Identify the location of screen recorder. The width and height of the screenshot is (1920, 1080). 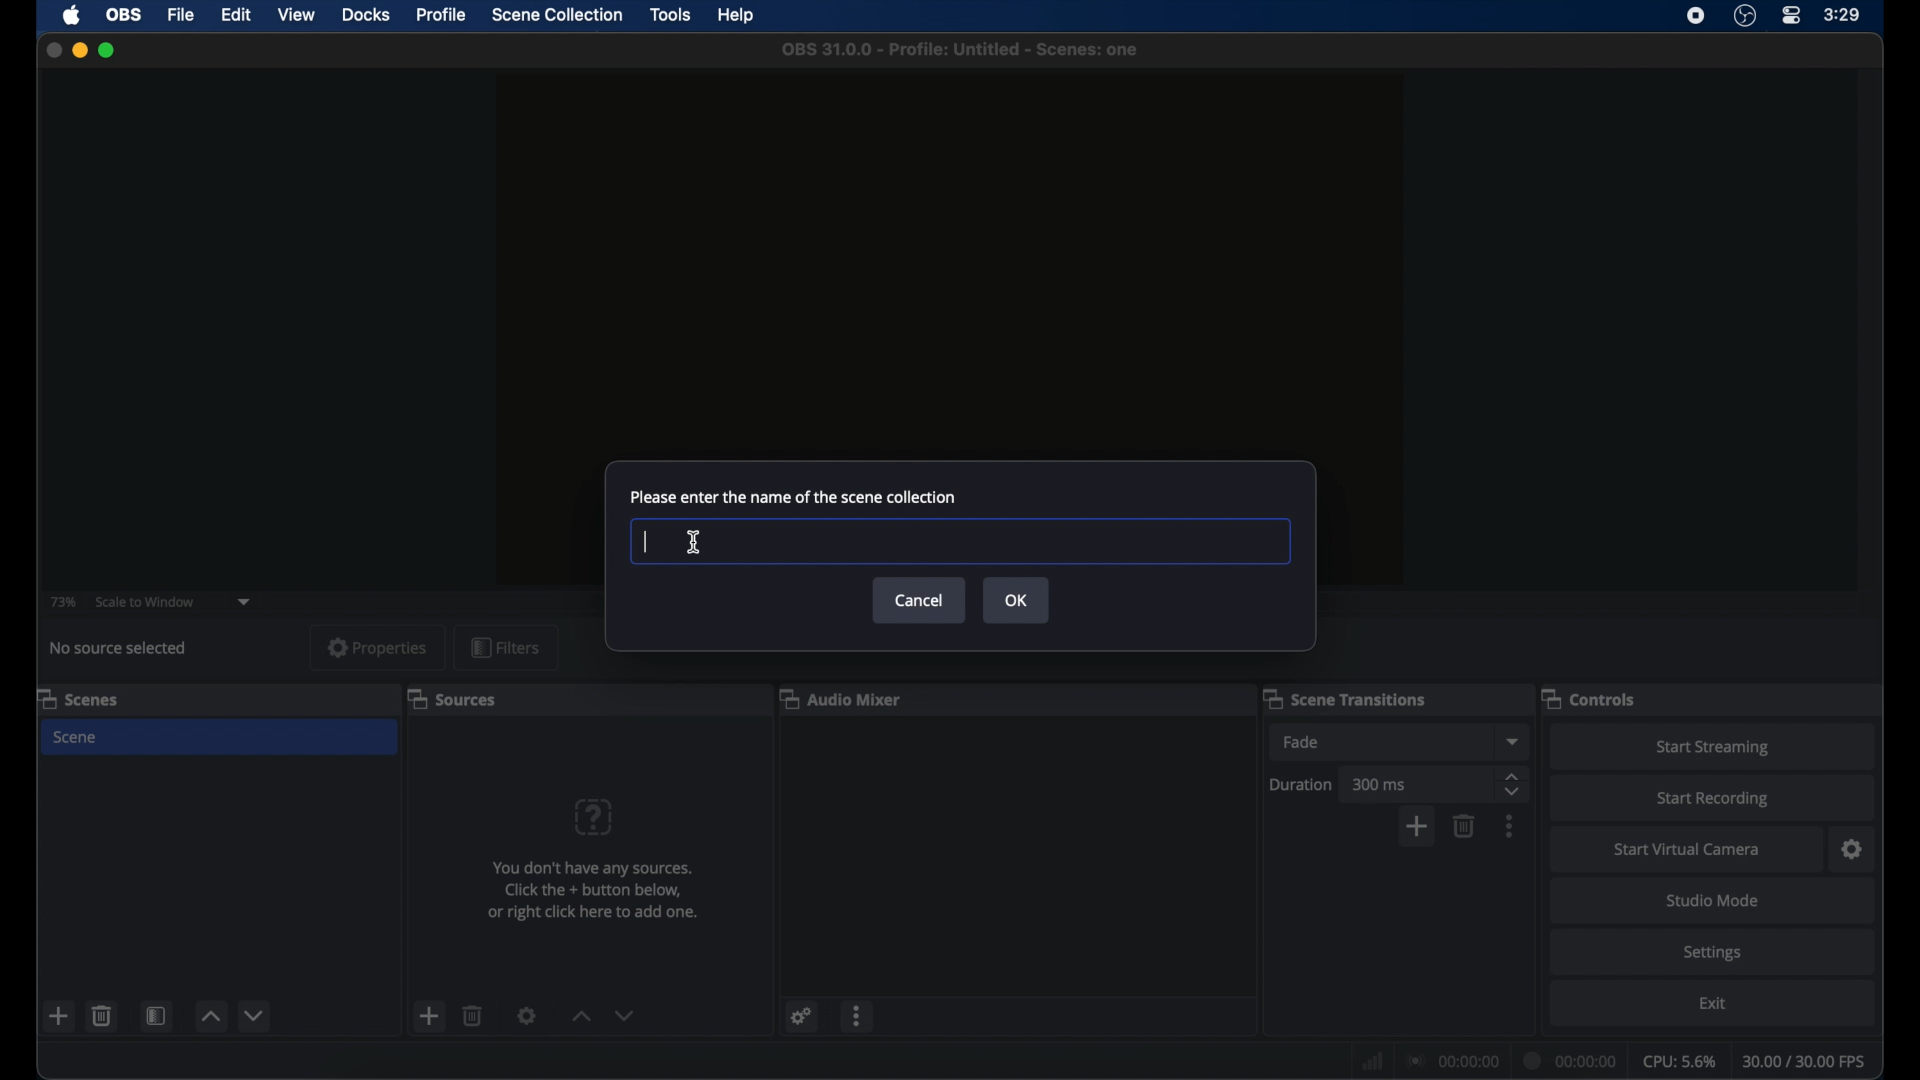
(1696, 16).